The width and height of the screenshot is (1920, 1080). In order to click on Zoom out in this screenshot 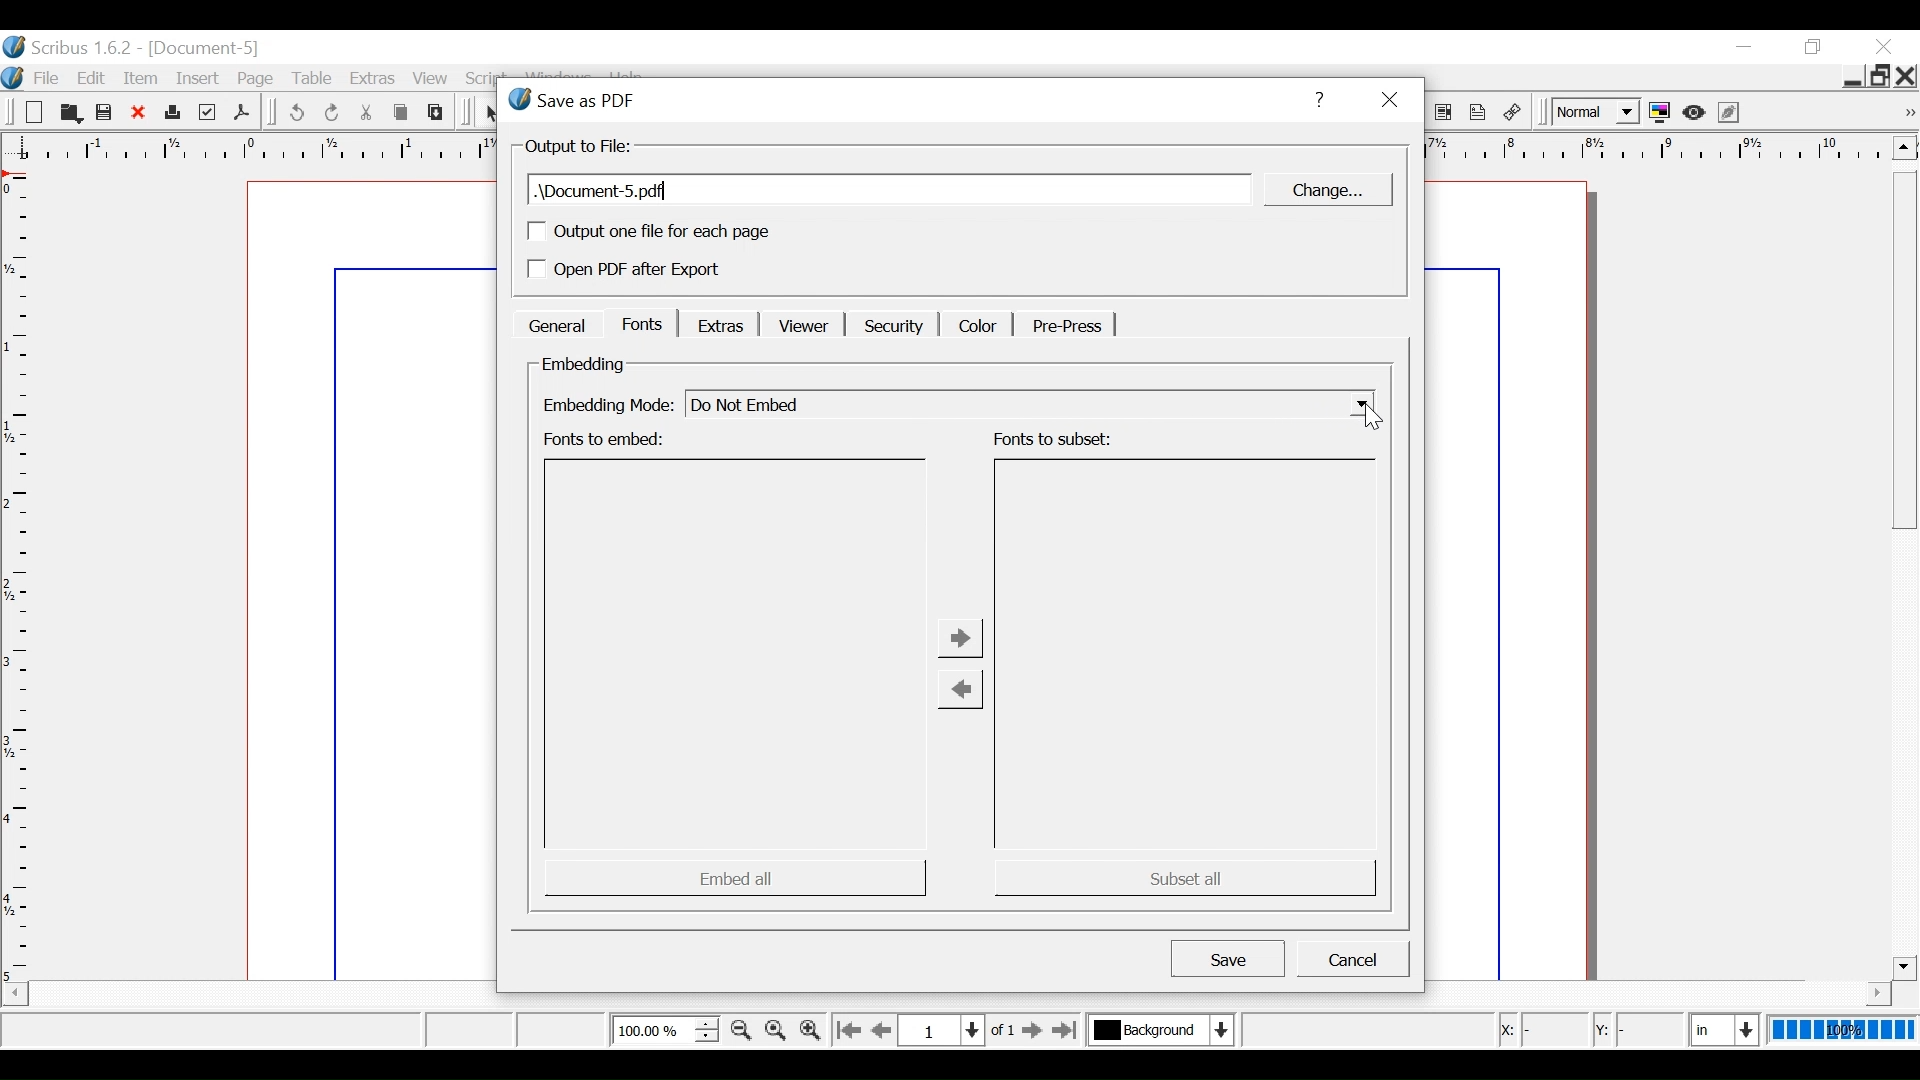, I will do `click(741, 1030)`.